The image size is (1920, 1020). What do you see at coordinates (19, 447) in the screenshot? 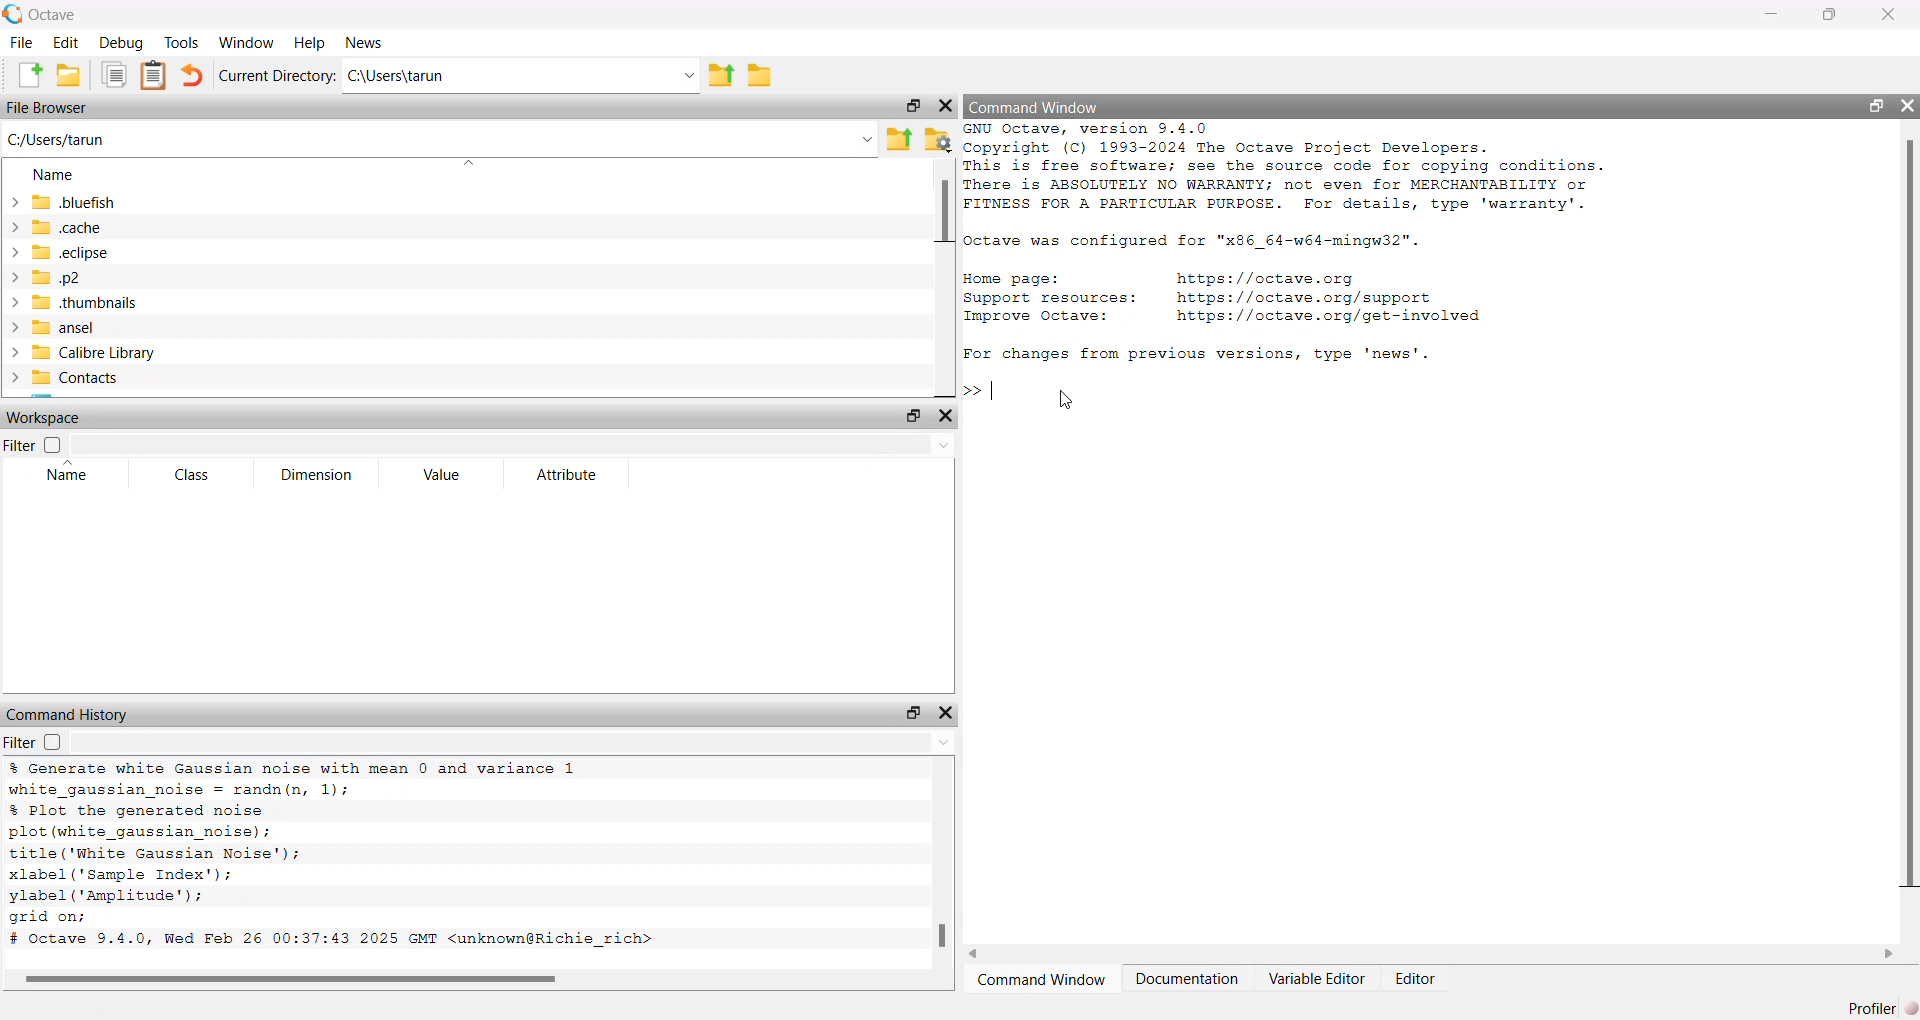
I see `Filter` at bounding box center [19, 447].